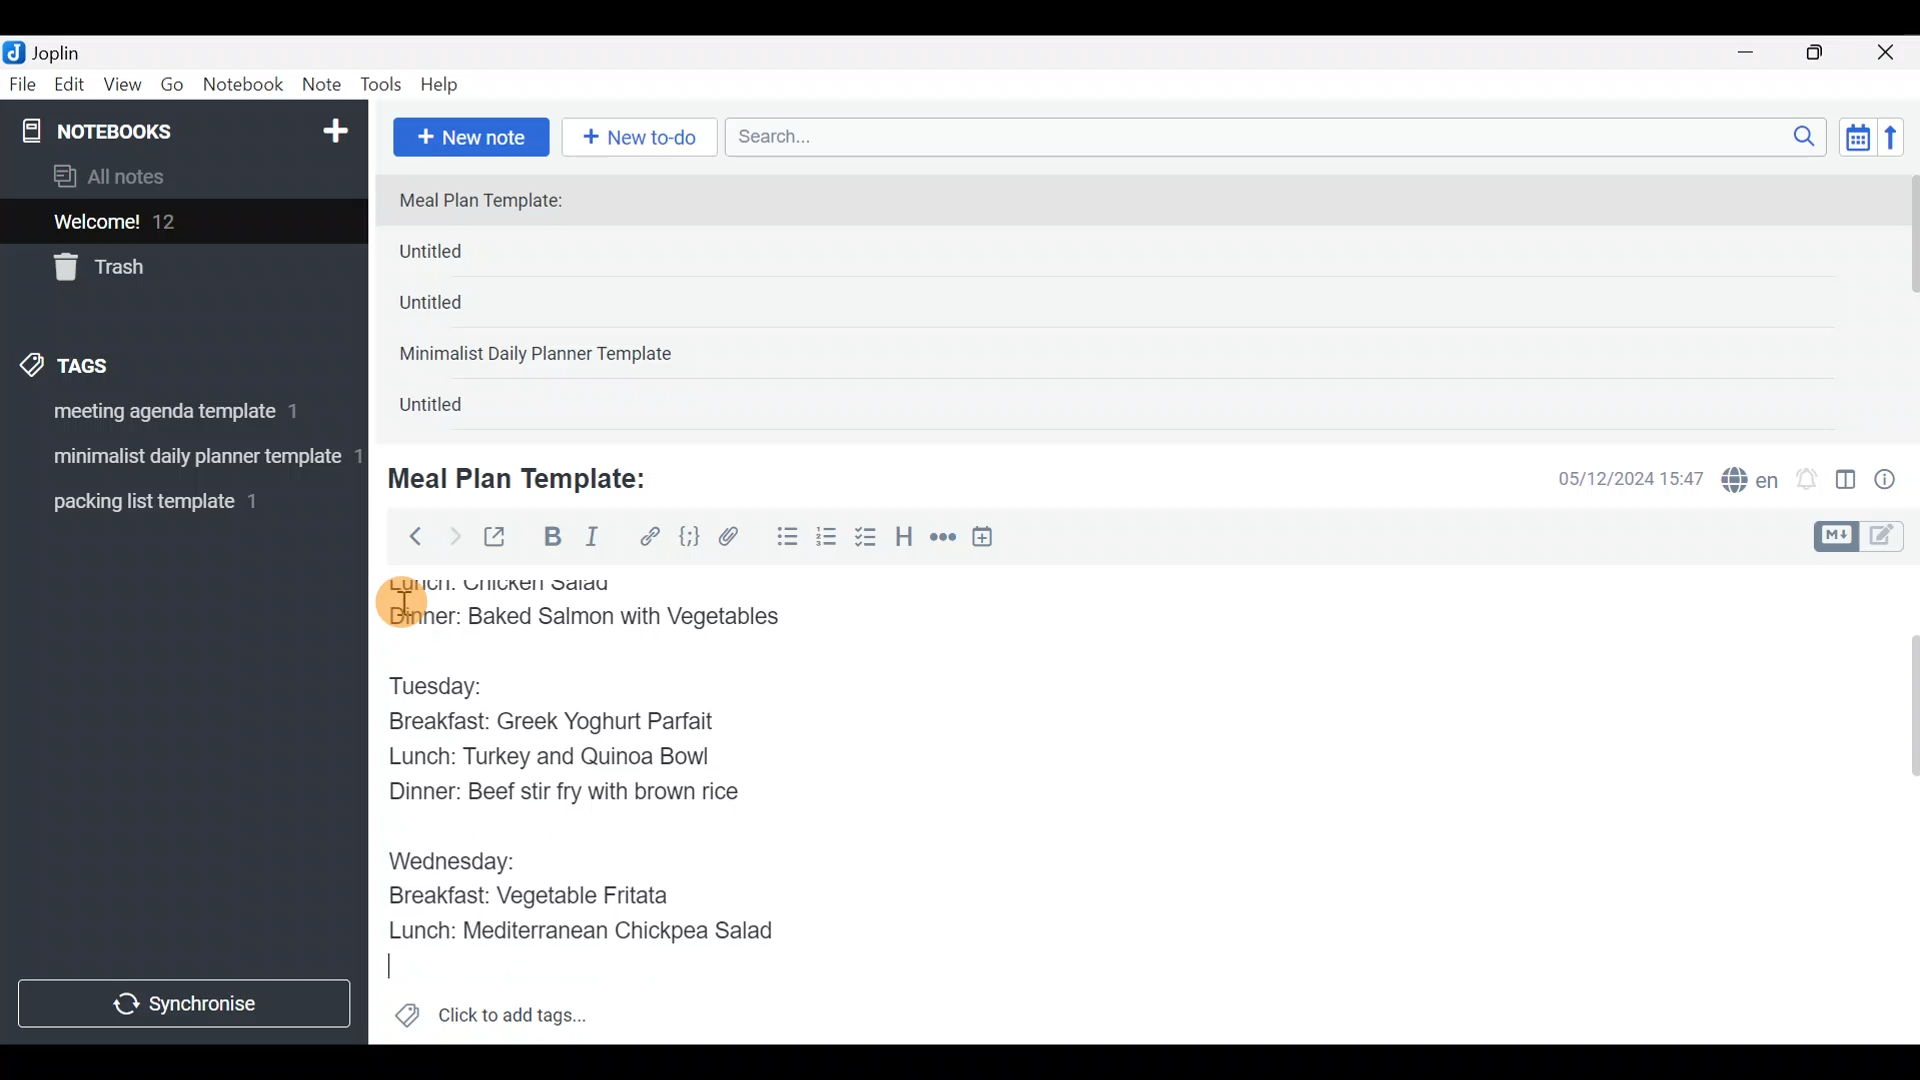 Image resolution: width=1920 pixels, height=1080 pixels. Describe the element at coordinates (490, 1022) in the screenshot. I see `Click to add tags` at that location.